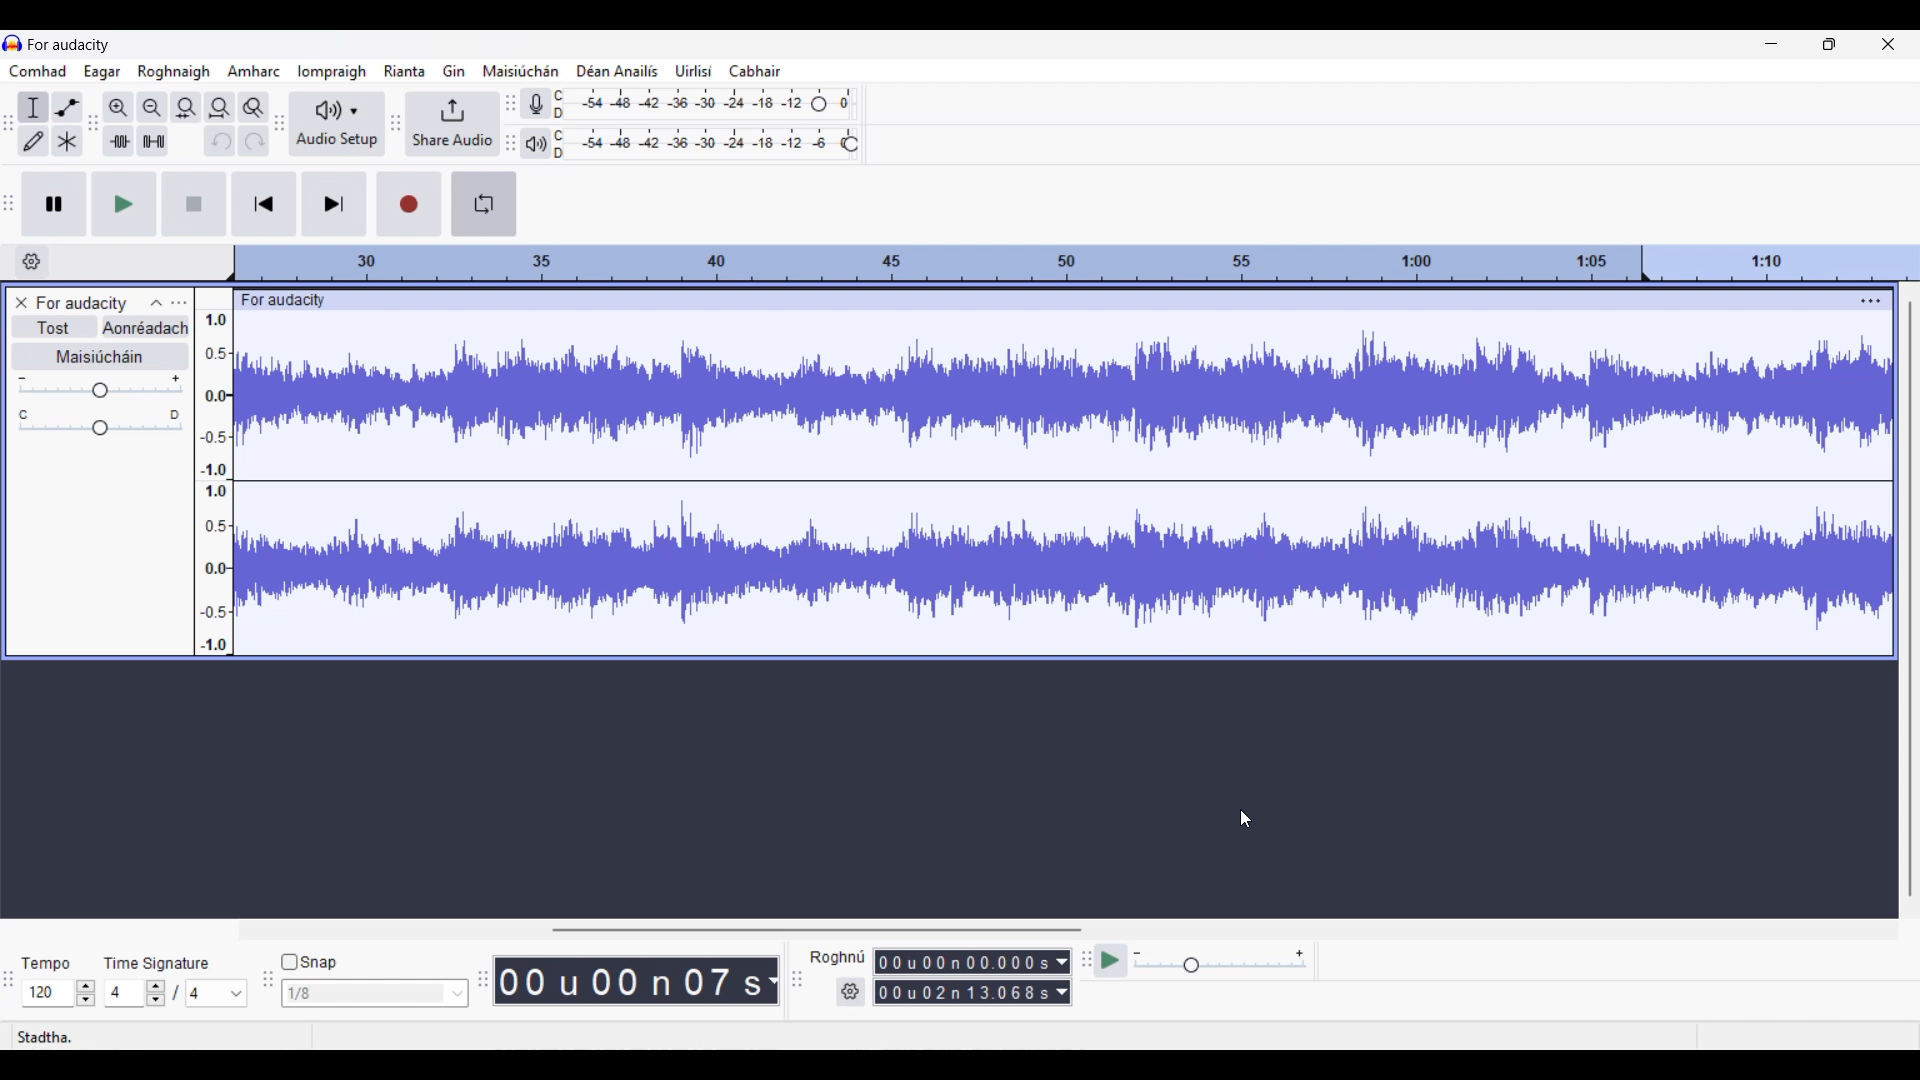 This screenshot has height=1080, width=1920. I want to click on Timeline options, so click(32, 262).